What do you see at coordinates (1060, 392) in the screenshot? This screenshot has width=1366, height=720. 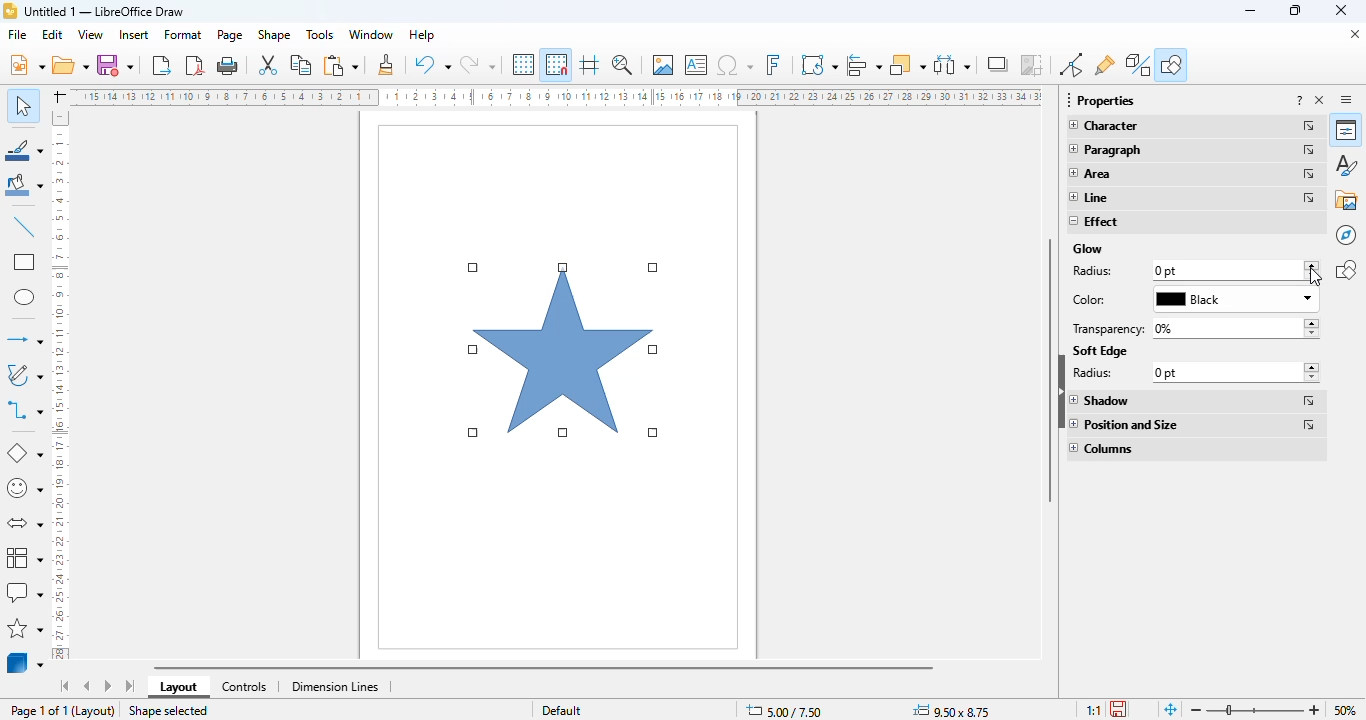 I see `hide` at bounding box center [1060, 392].